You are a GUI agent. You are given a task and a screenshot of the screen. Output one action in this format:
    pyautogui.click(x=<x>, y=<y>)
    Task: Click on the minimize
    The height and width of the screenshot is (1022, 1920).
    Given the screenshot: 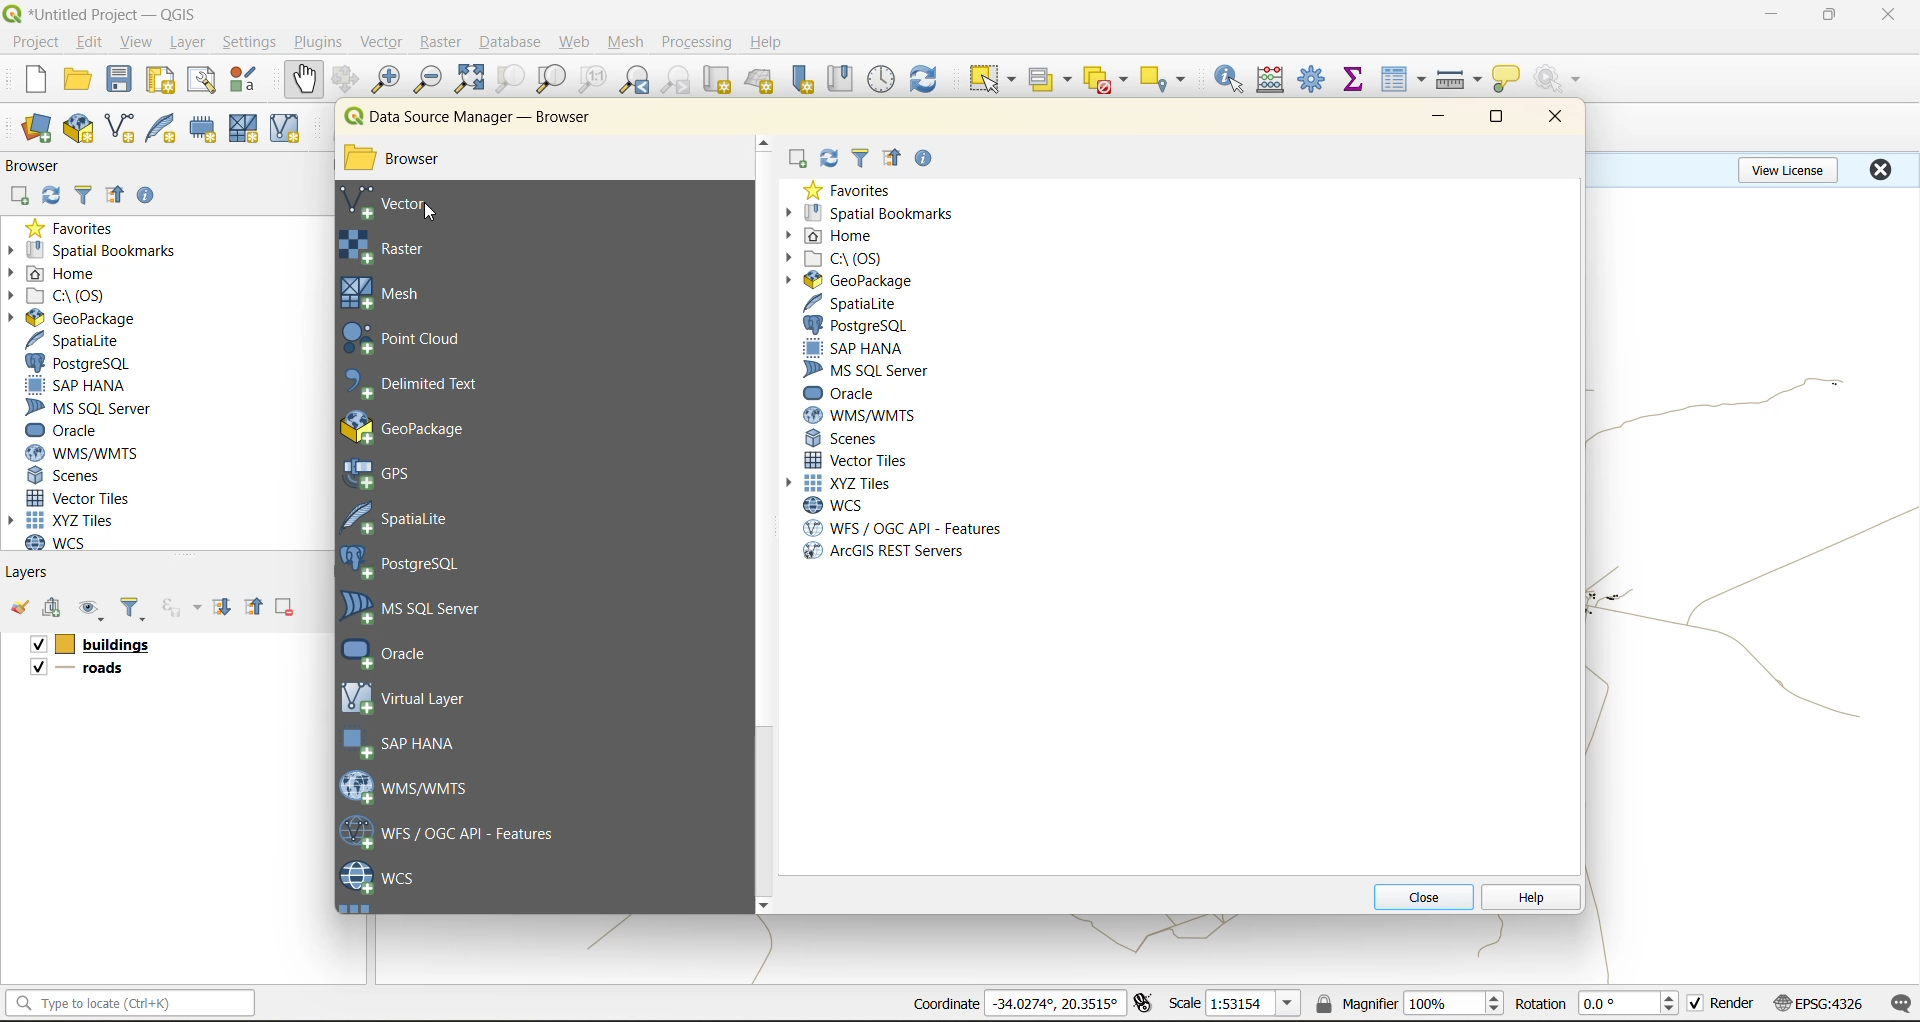 What is the action you would take?
    pyautogui.click(x=1438, y=118)
    